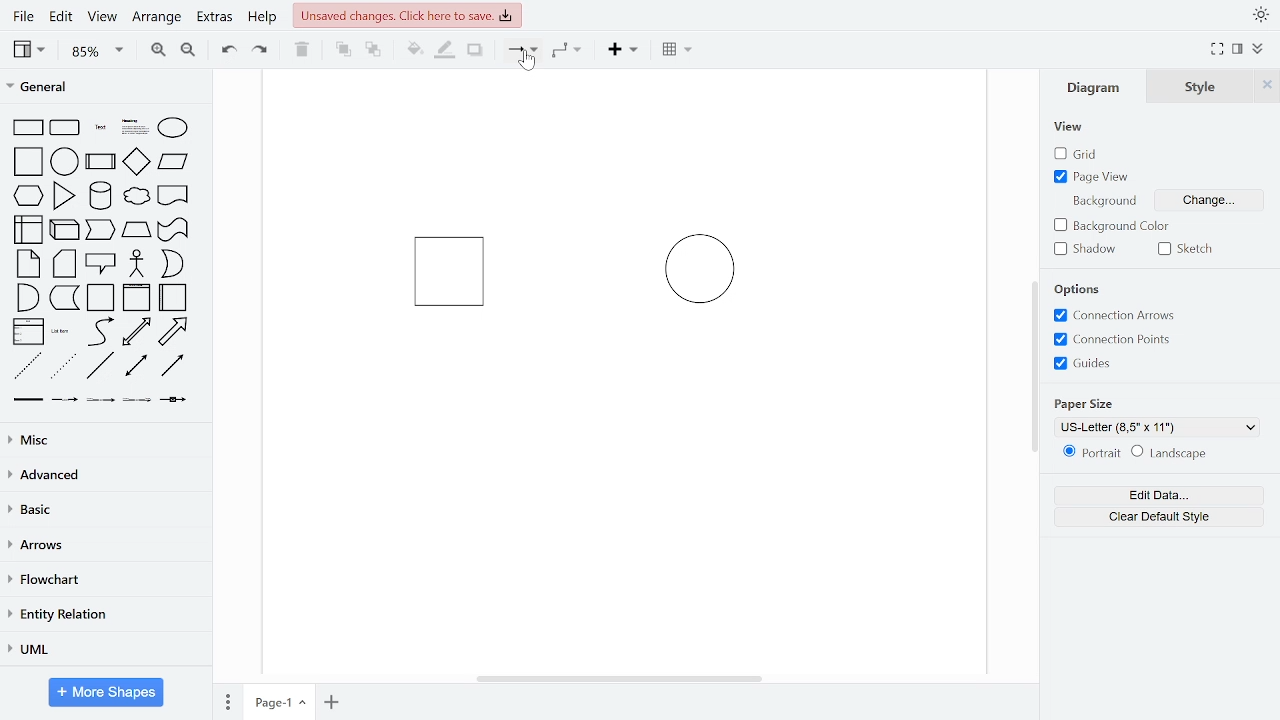 This screenshot has height=720, width=1280. Describe the element at coordinates (1201, 86) in the screenshot. I see `style` at that location.